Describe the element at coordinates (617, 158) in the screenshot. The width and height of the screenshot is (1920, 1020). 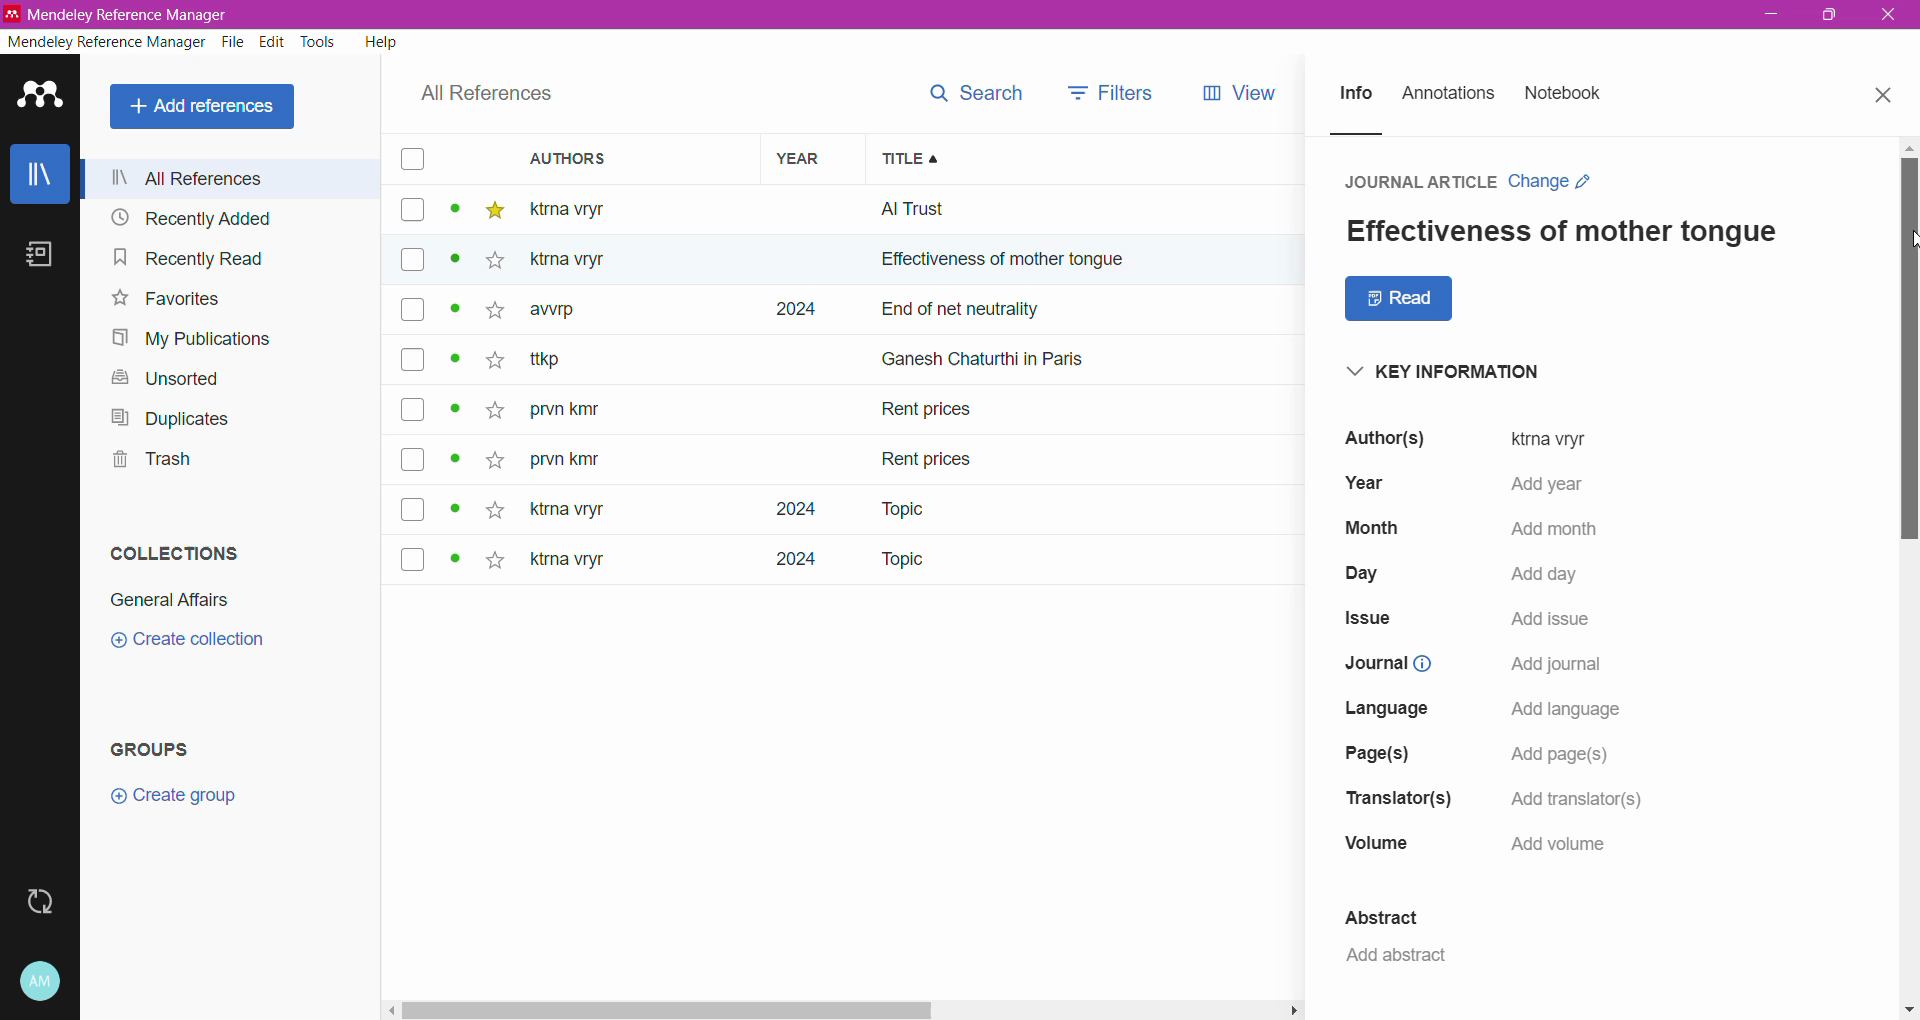
I see `Authors` at that location.